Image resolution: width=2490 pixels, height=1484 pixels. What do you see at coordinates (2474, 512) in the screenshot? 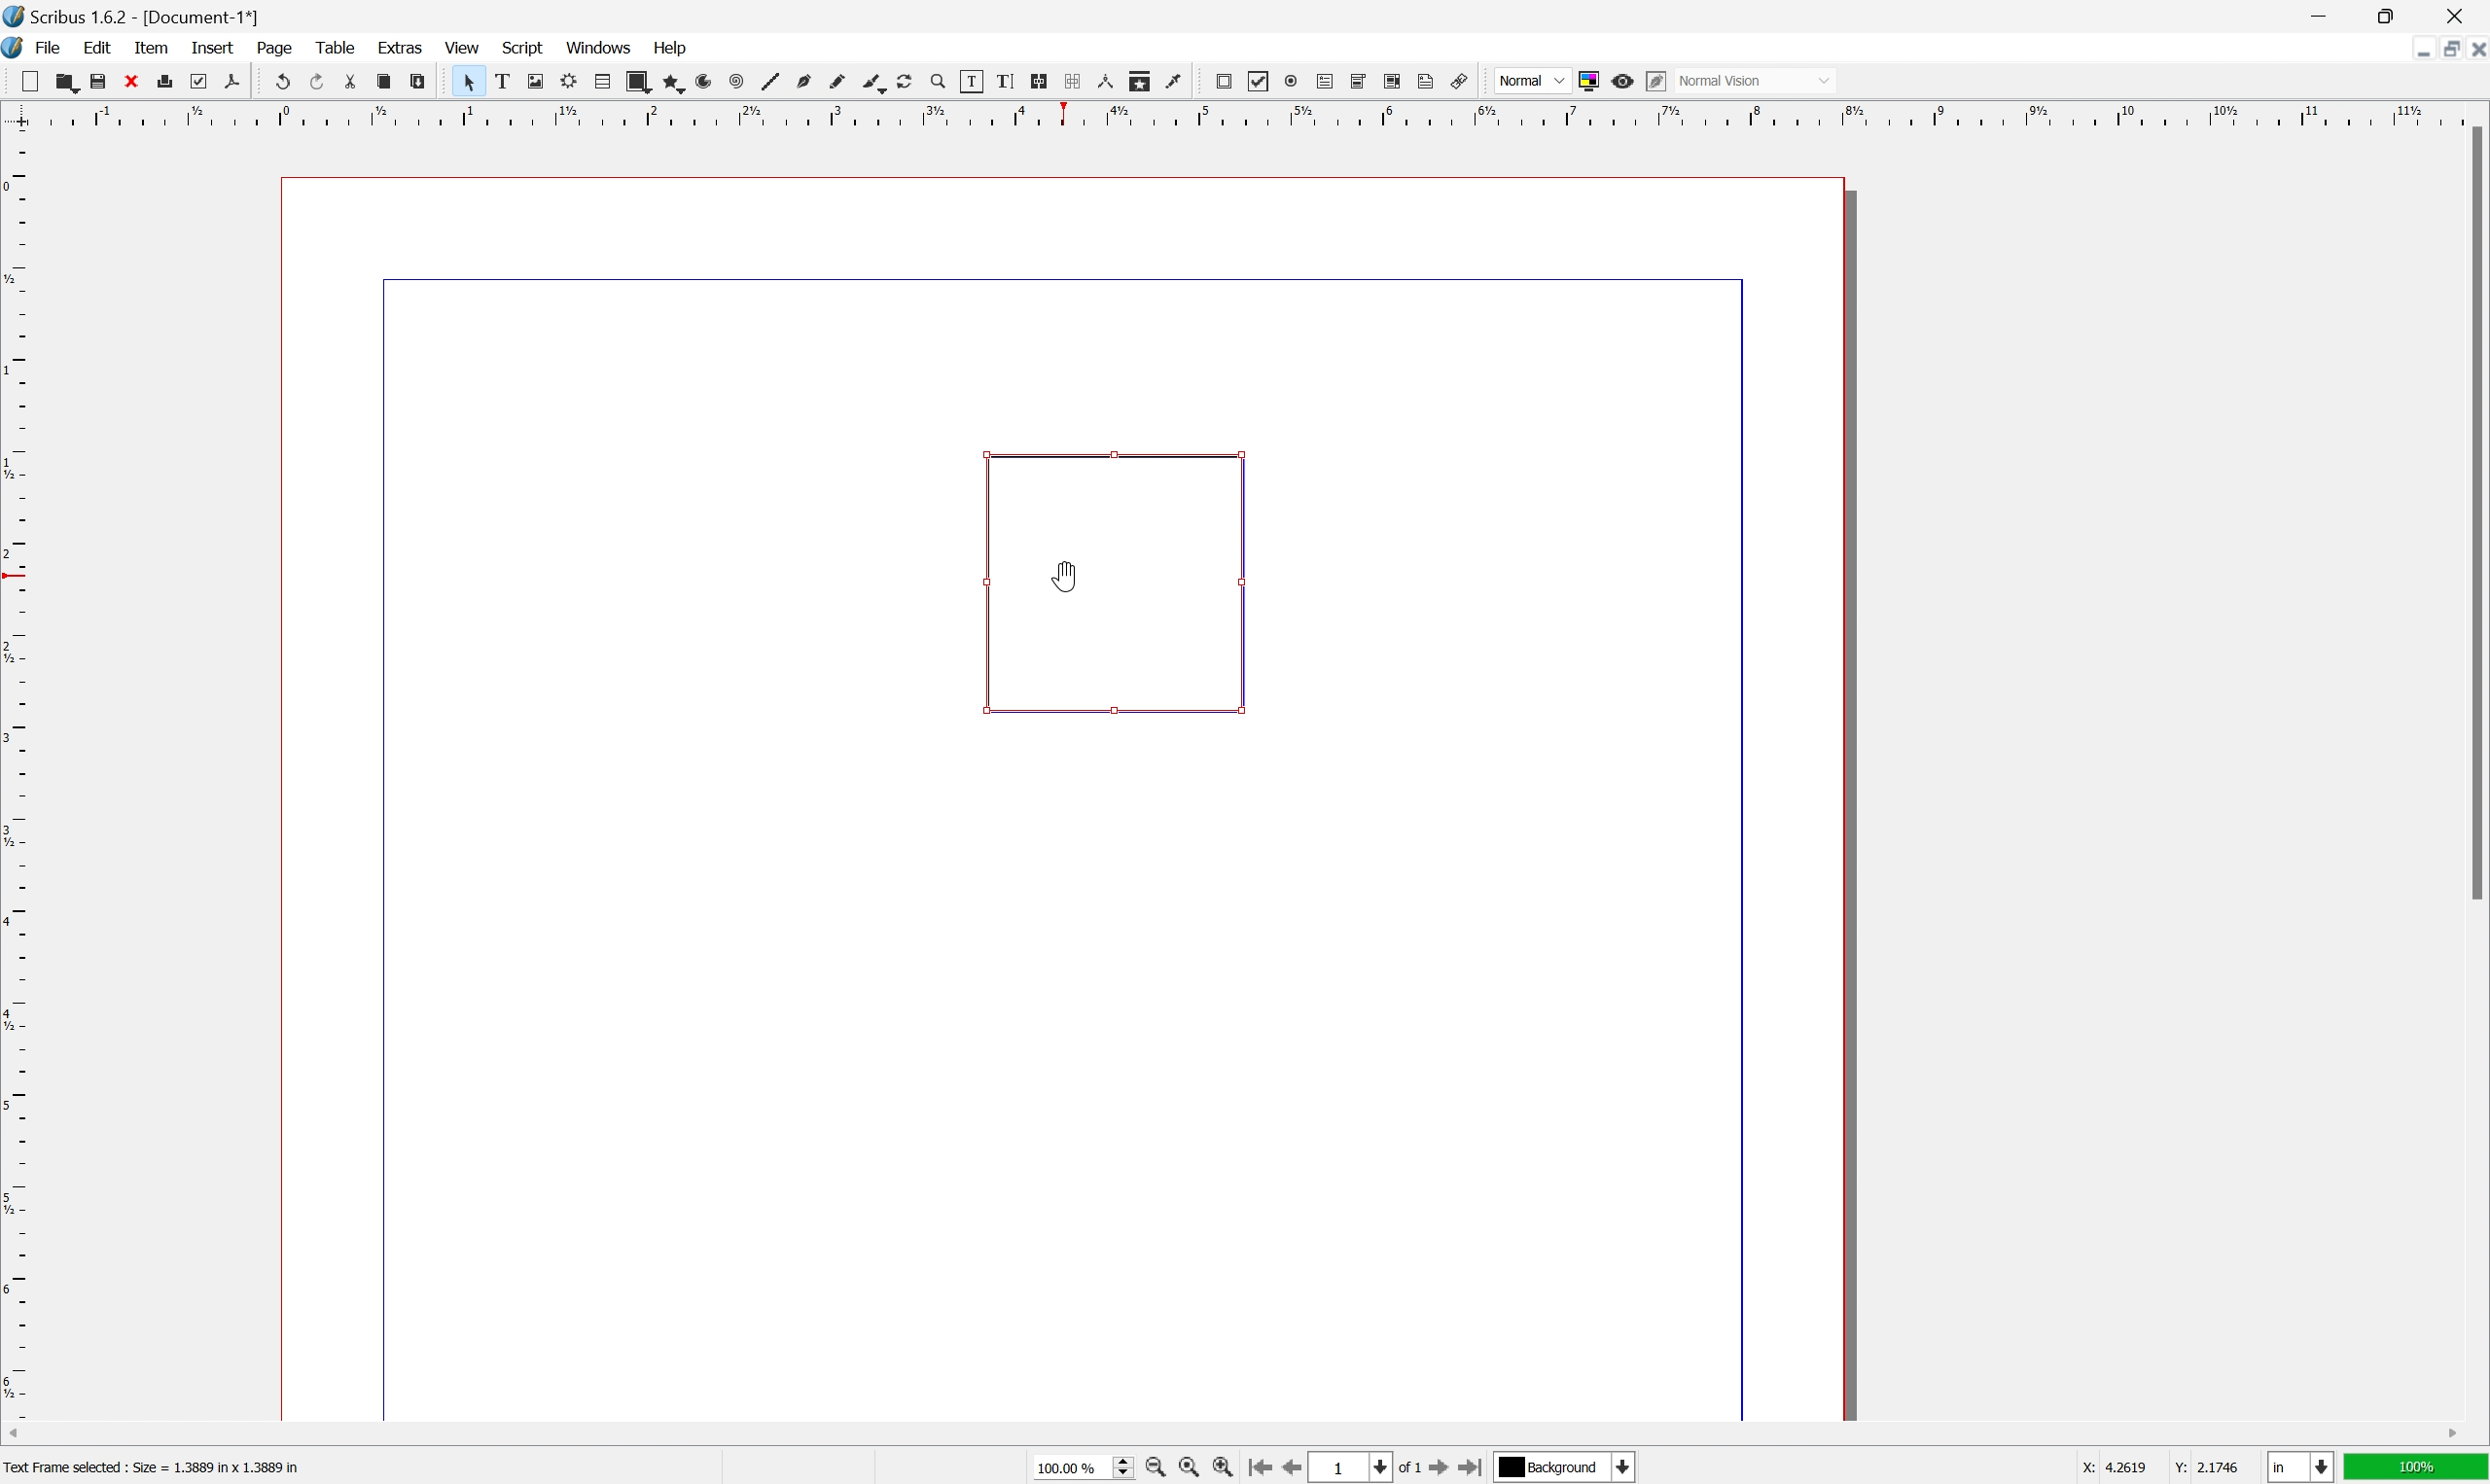
I see `scroll bar` at bounding box center [2474, 512].